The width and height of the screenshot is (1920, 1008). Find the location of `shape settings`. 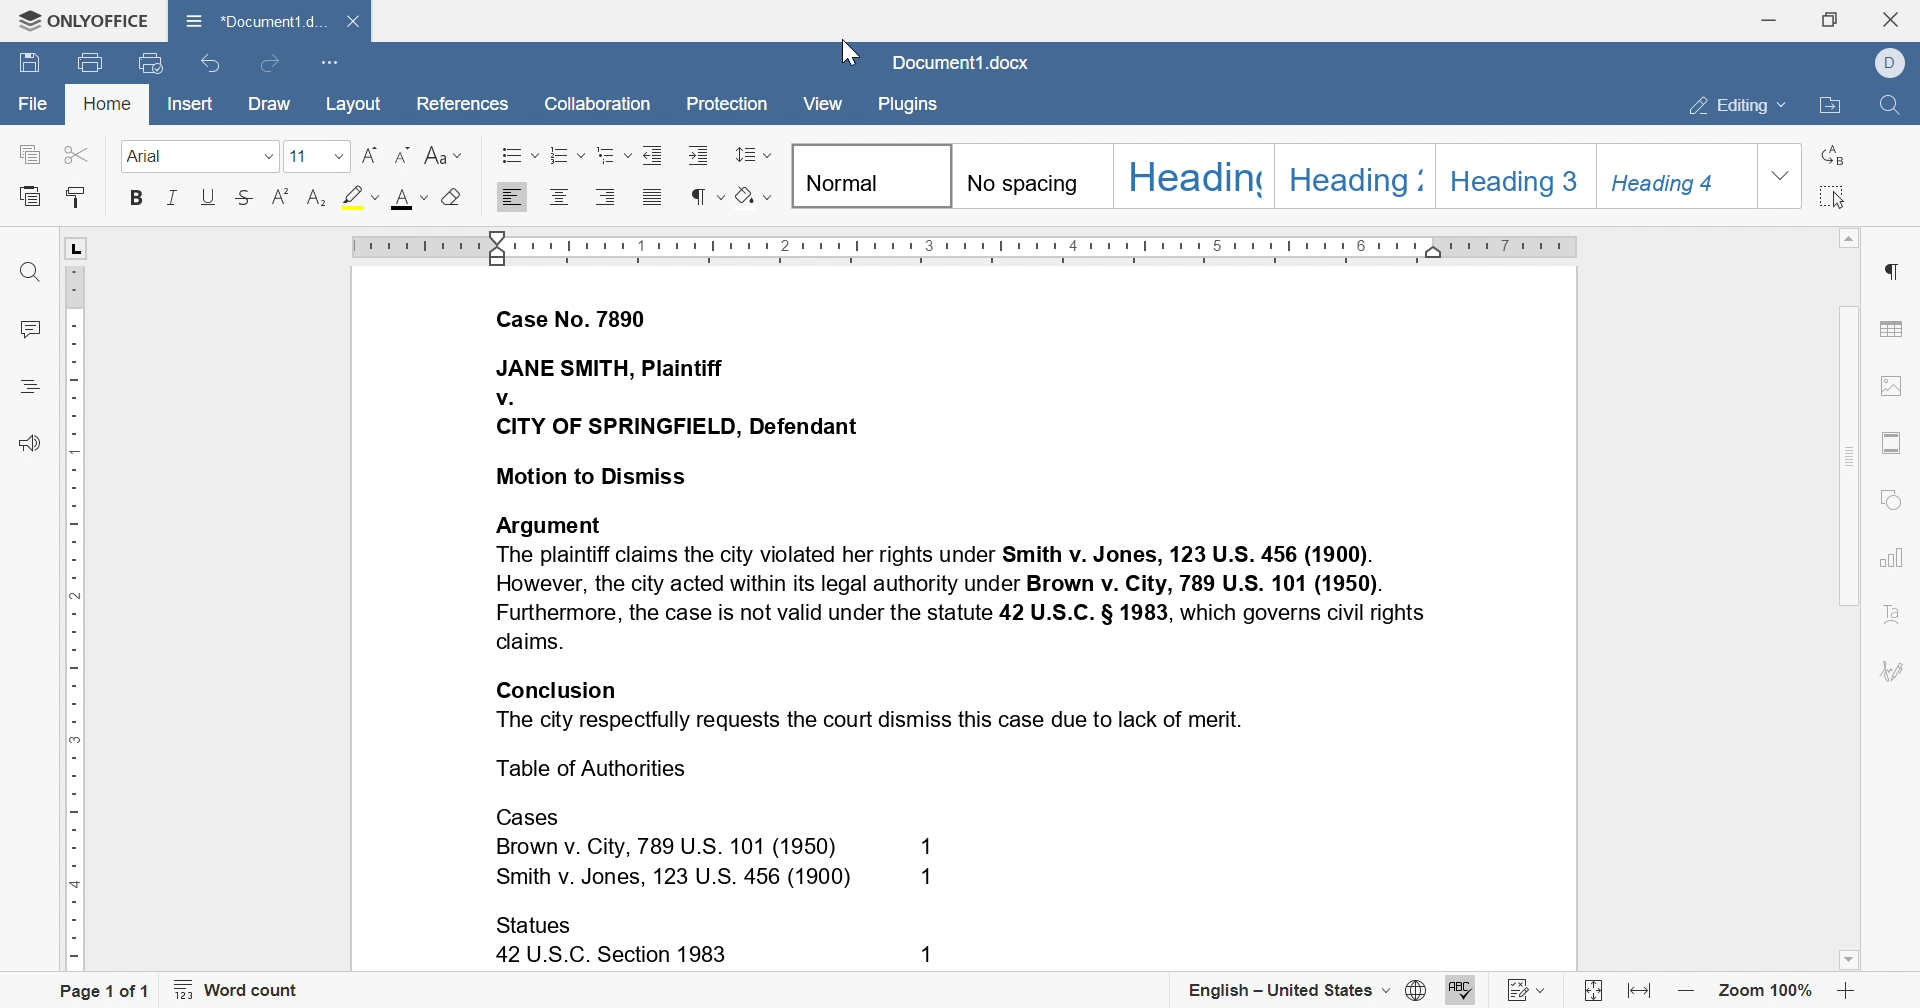

shape settings is located at coordinates (1888, 499).